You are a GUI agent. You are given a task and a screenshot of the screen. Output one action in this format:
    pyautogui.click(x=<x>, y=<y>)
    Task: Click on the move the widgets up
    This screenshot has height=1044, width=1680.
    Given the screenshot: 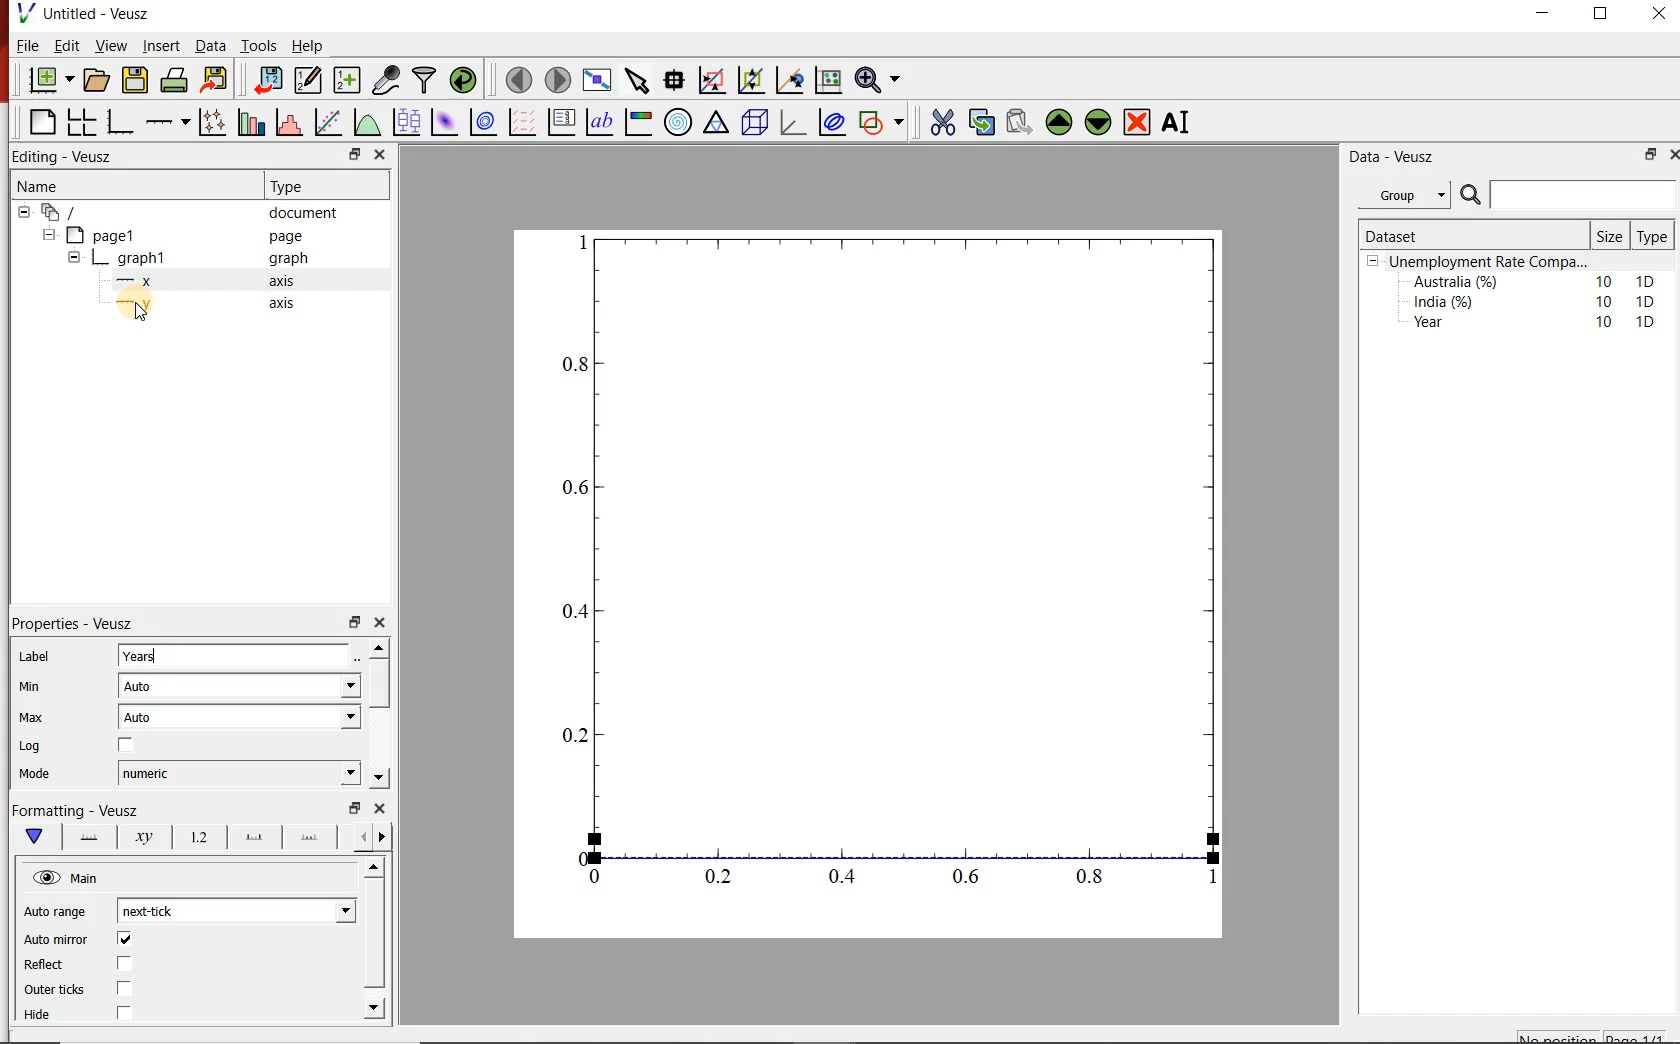 What is the action you would take?
    pyautogui.click(x=1059, y=122)
    